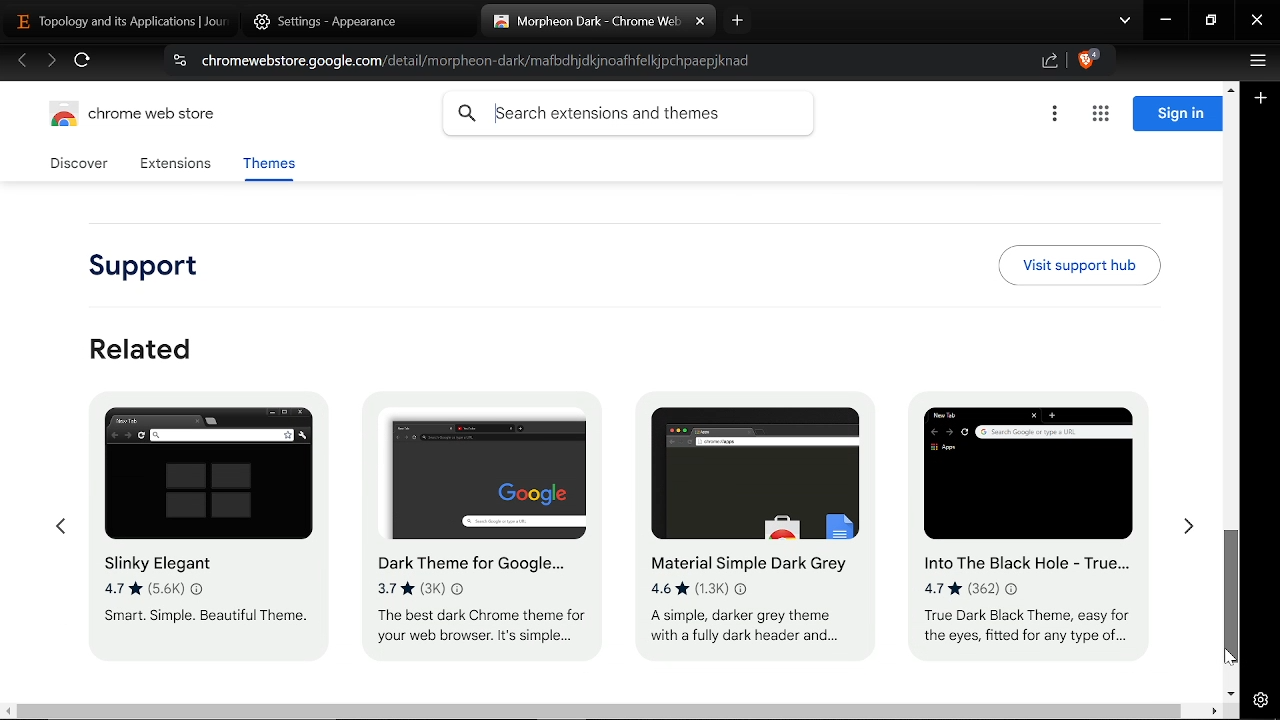  What do you see at coordinates (482, 61) in the screenshot?
I see `Current web address` at bounding box center [482, 61].